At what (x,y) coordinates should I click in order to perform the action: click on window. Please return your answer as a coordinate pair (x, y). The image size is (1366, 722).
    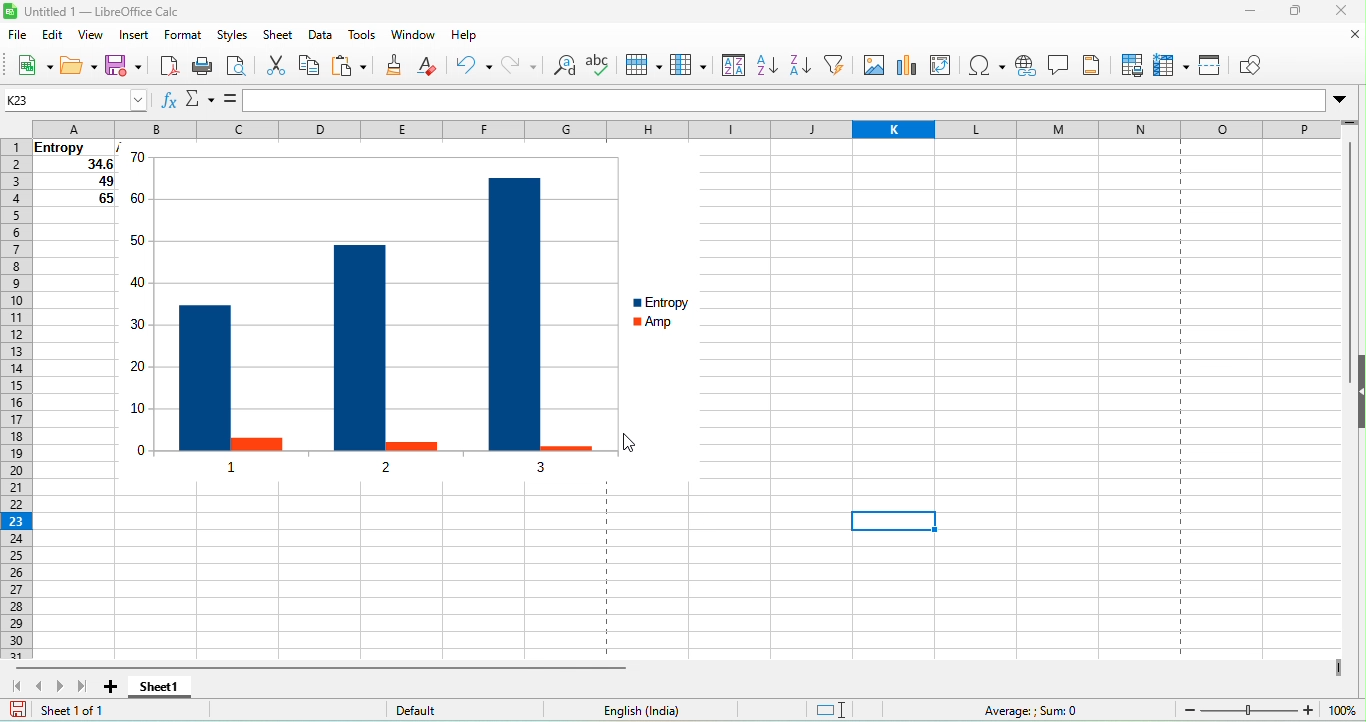
    Looking at the image, I should click on (414, 38).